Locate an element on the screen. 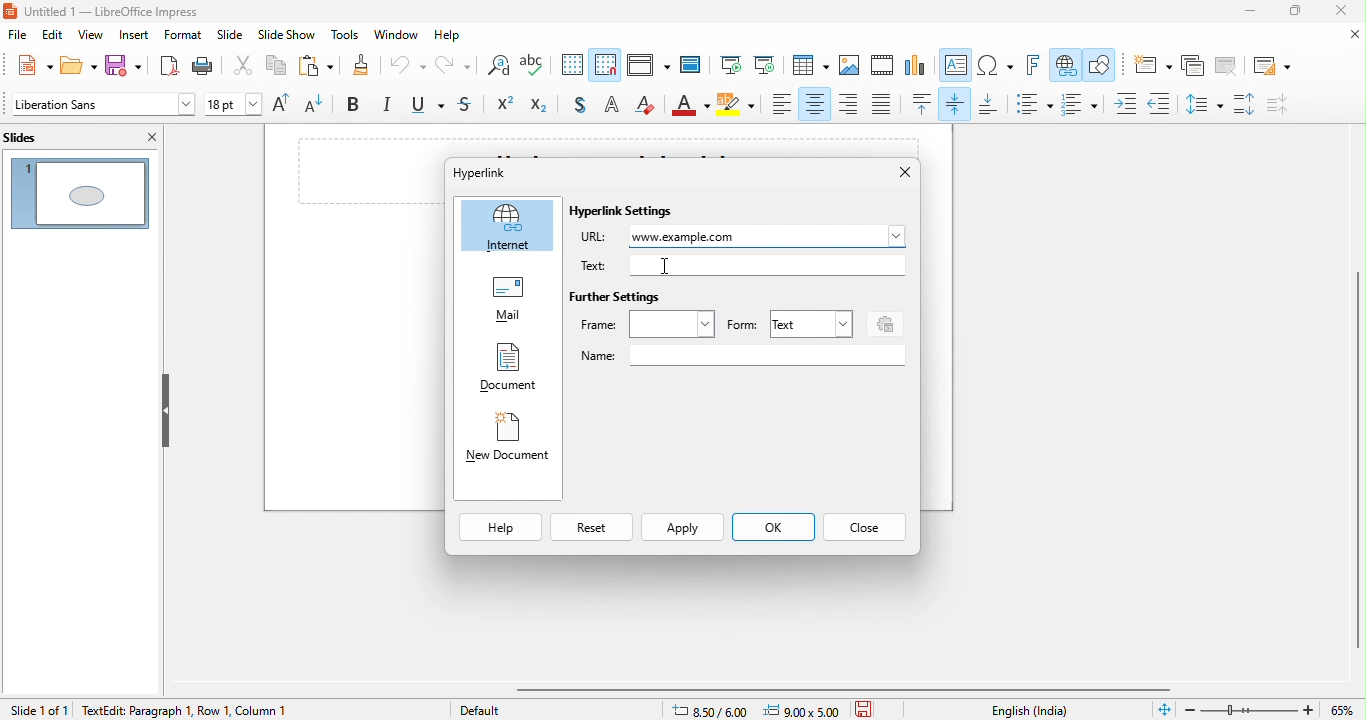  decrease indent is located at coordinates (1159, 101).